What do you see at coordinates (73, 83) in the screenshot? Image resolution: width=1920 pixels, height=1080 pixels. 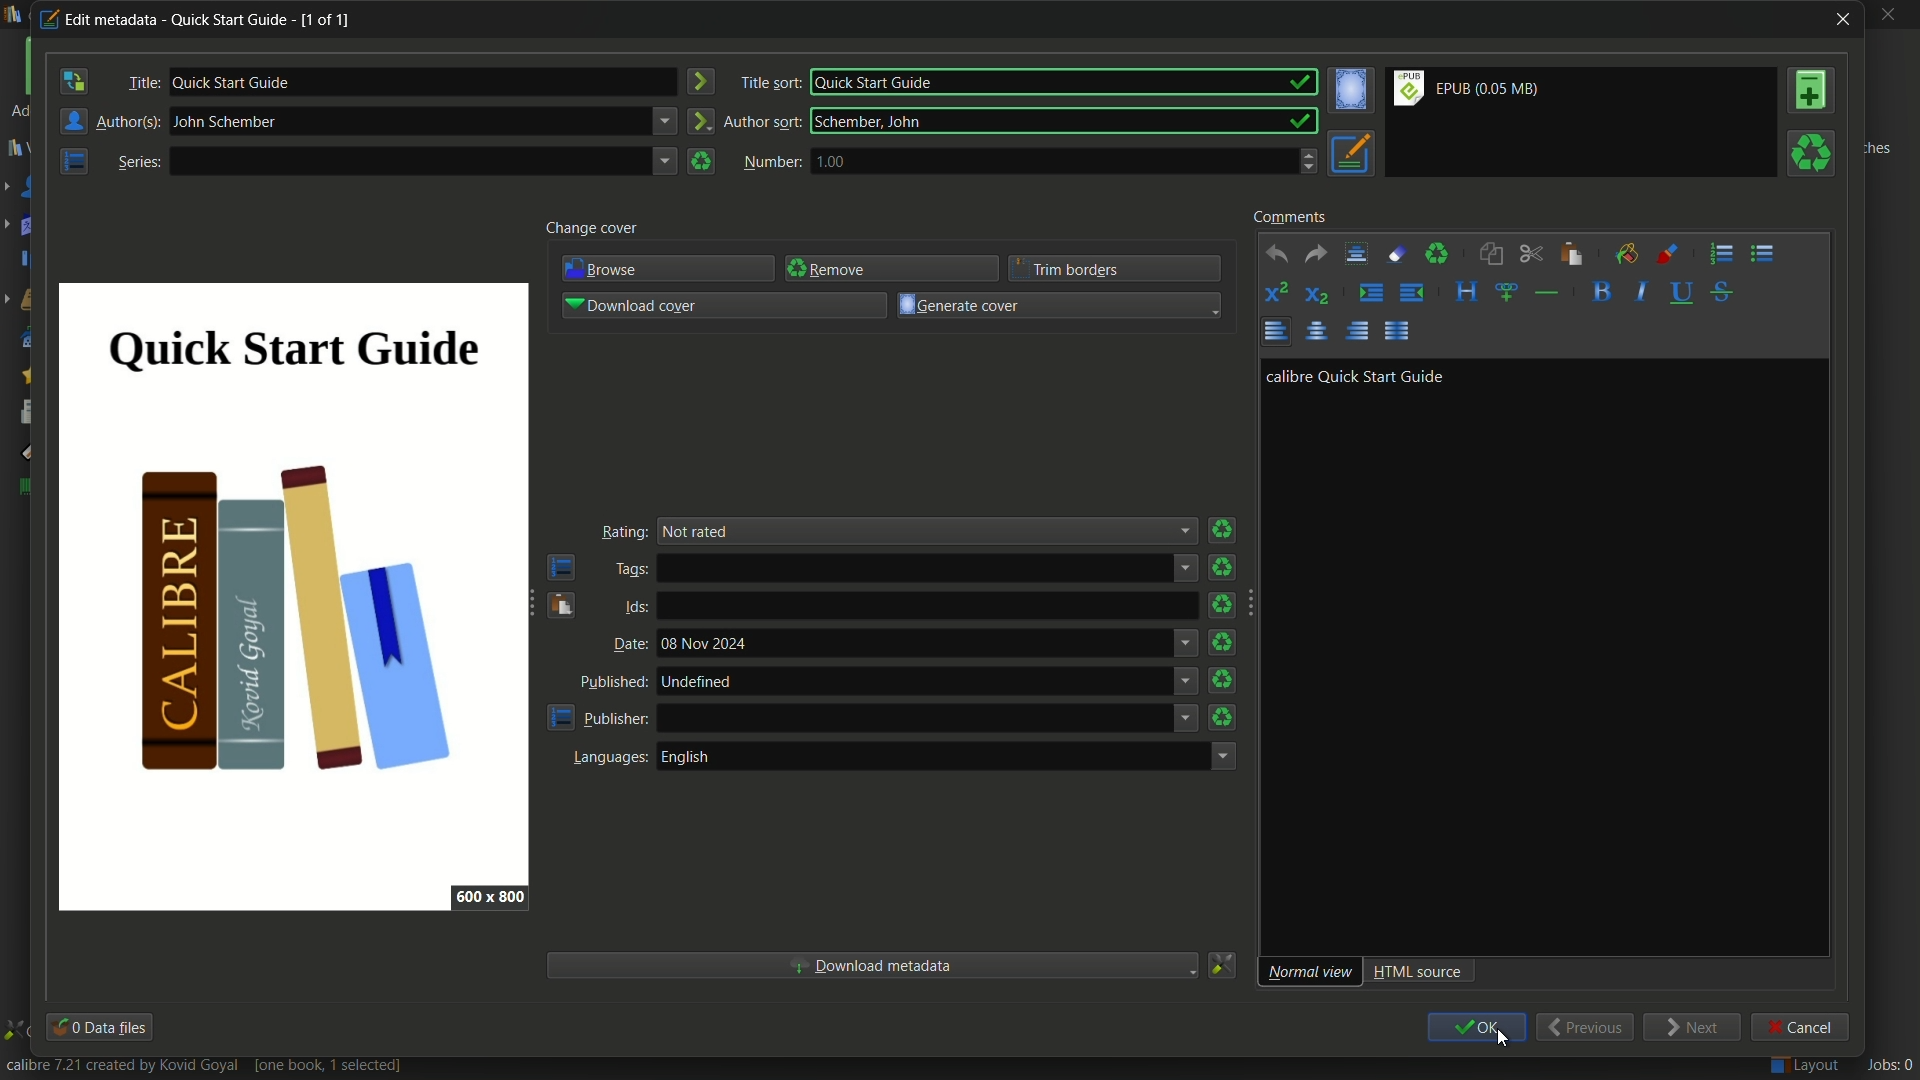 I see `swipe the author and title` at bounding box center [73, 83].